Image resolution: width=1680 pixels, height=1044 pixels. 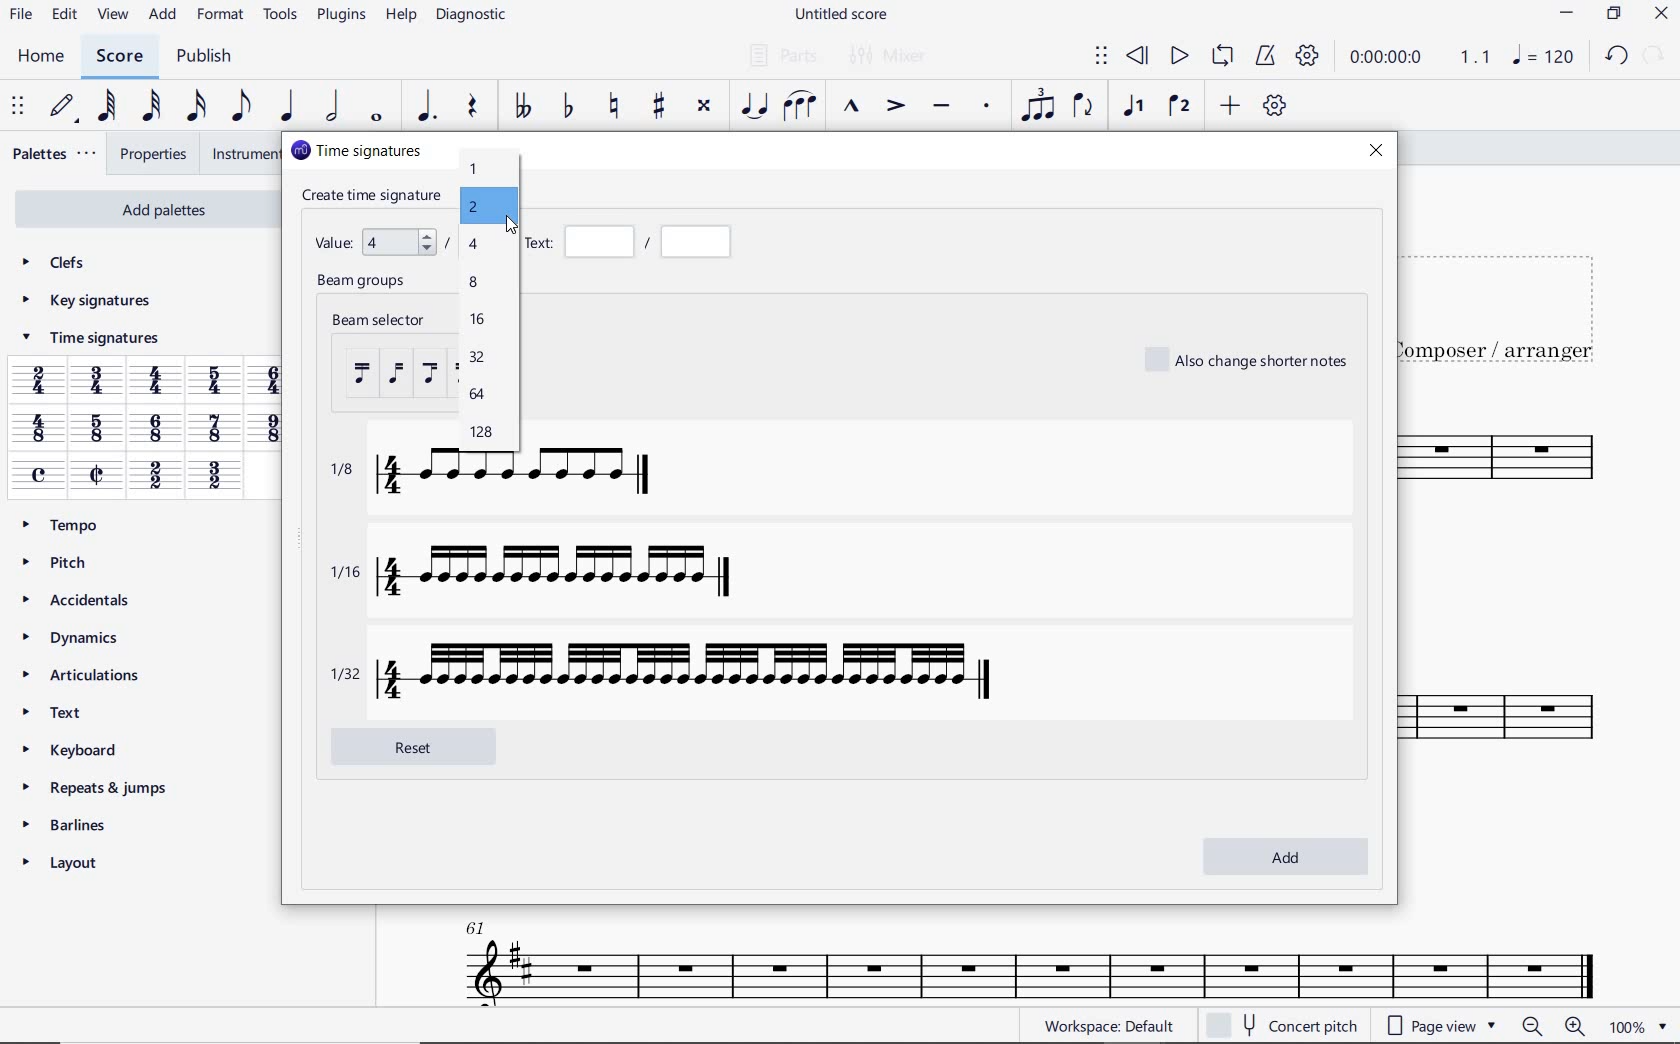 What do you see at coordinates (988, 108) in the screenshot?
I see `STACCATO` at bounding box center [988, 108].